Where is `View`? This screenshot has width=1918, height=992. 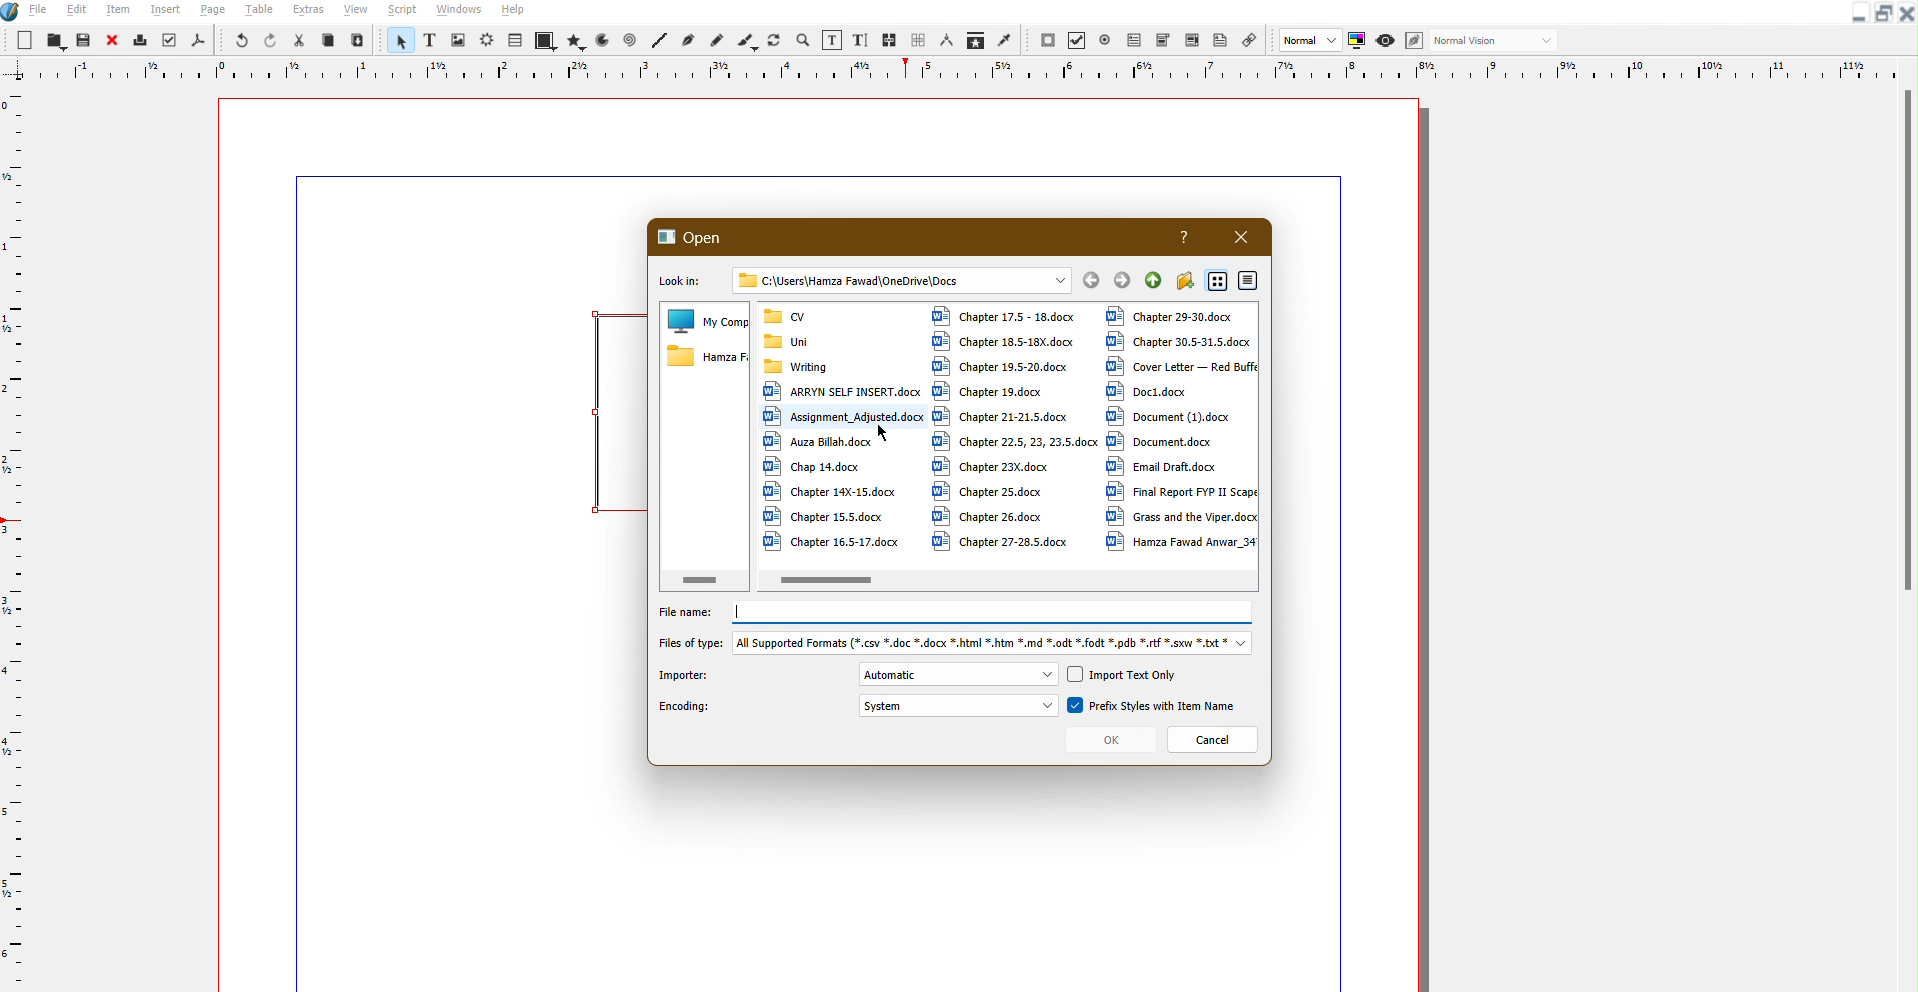
View is located at coordinates (354, 11).